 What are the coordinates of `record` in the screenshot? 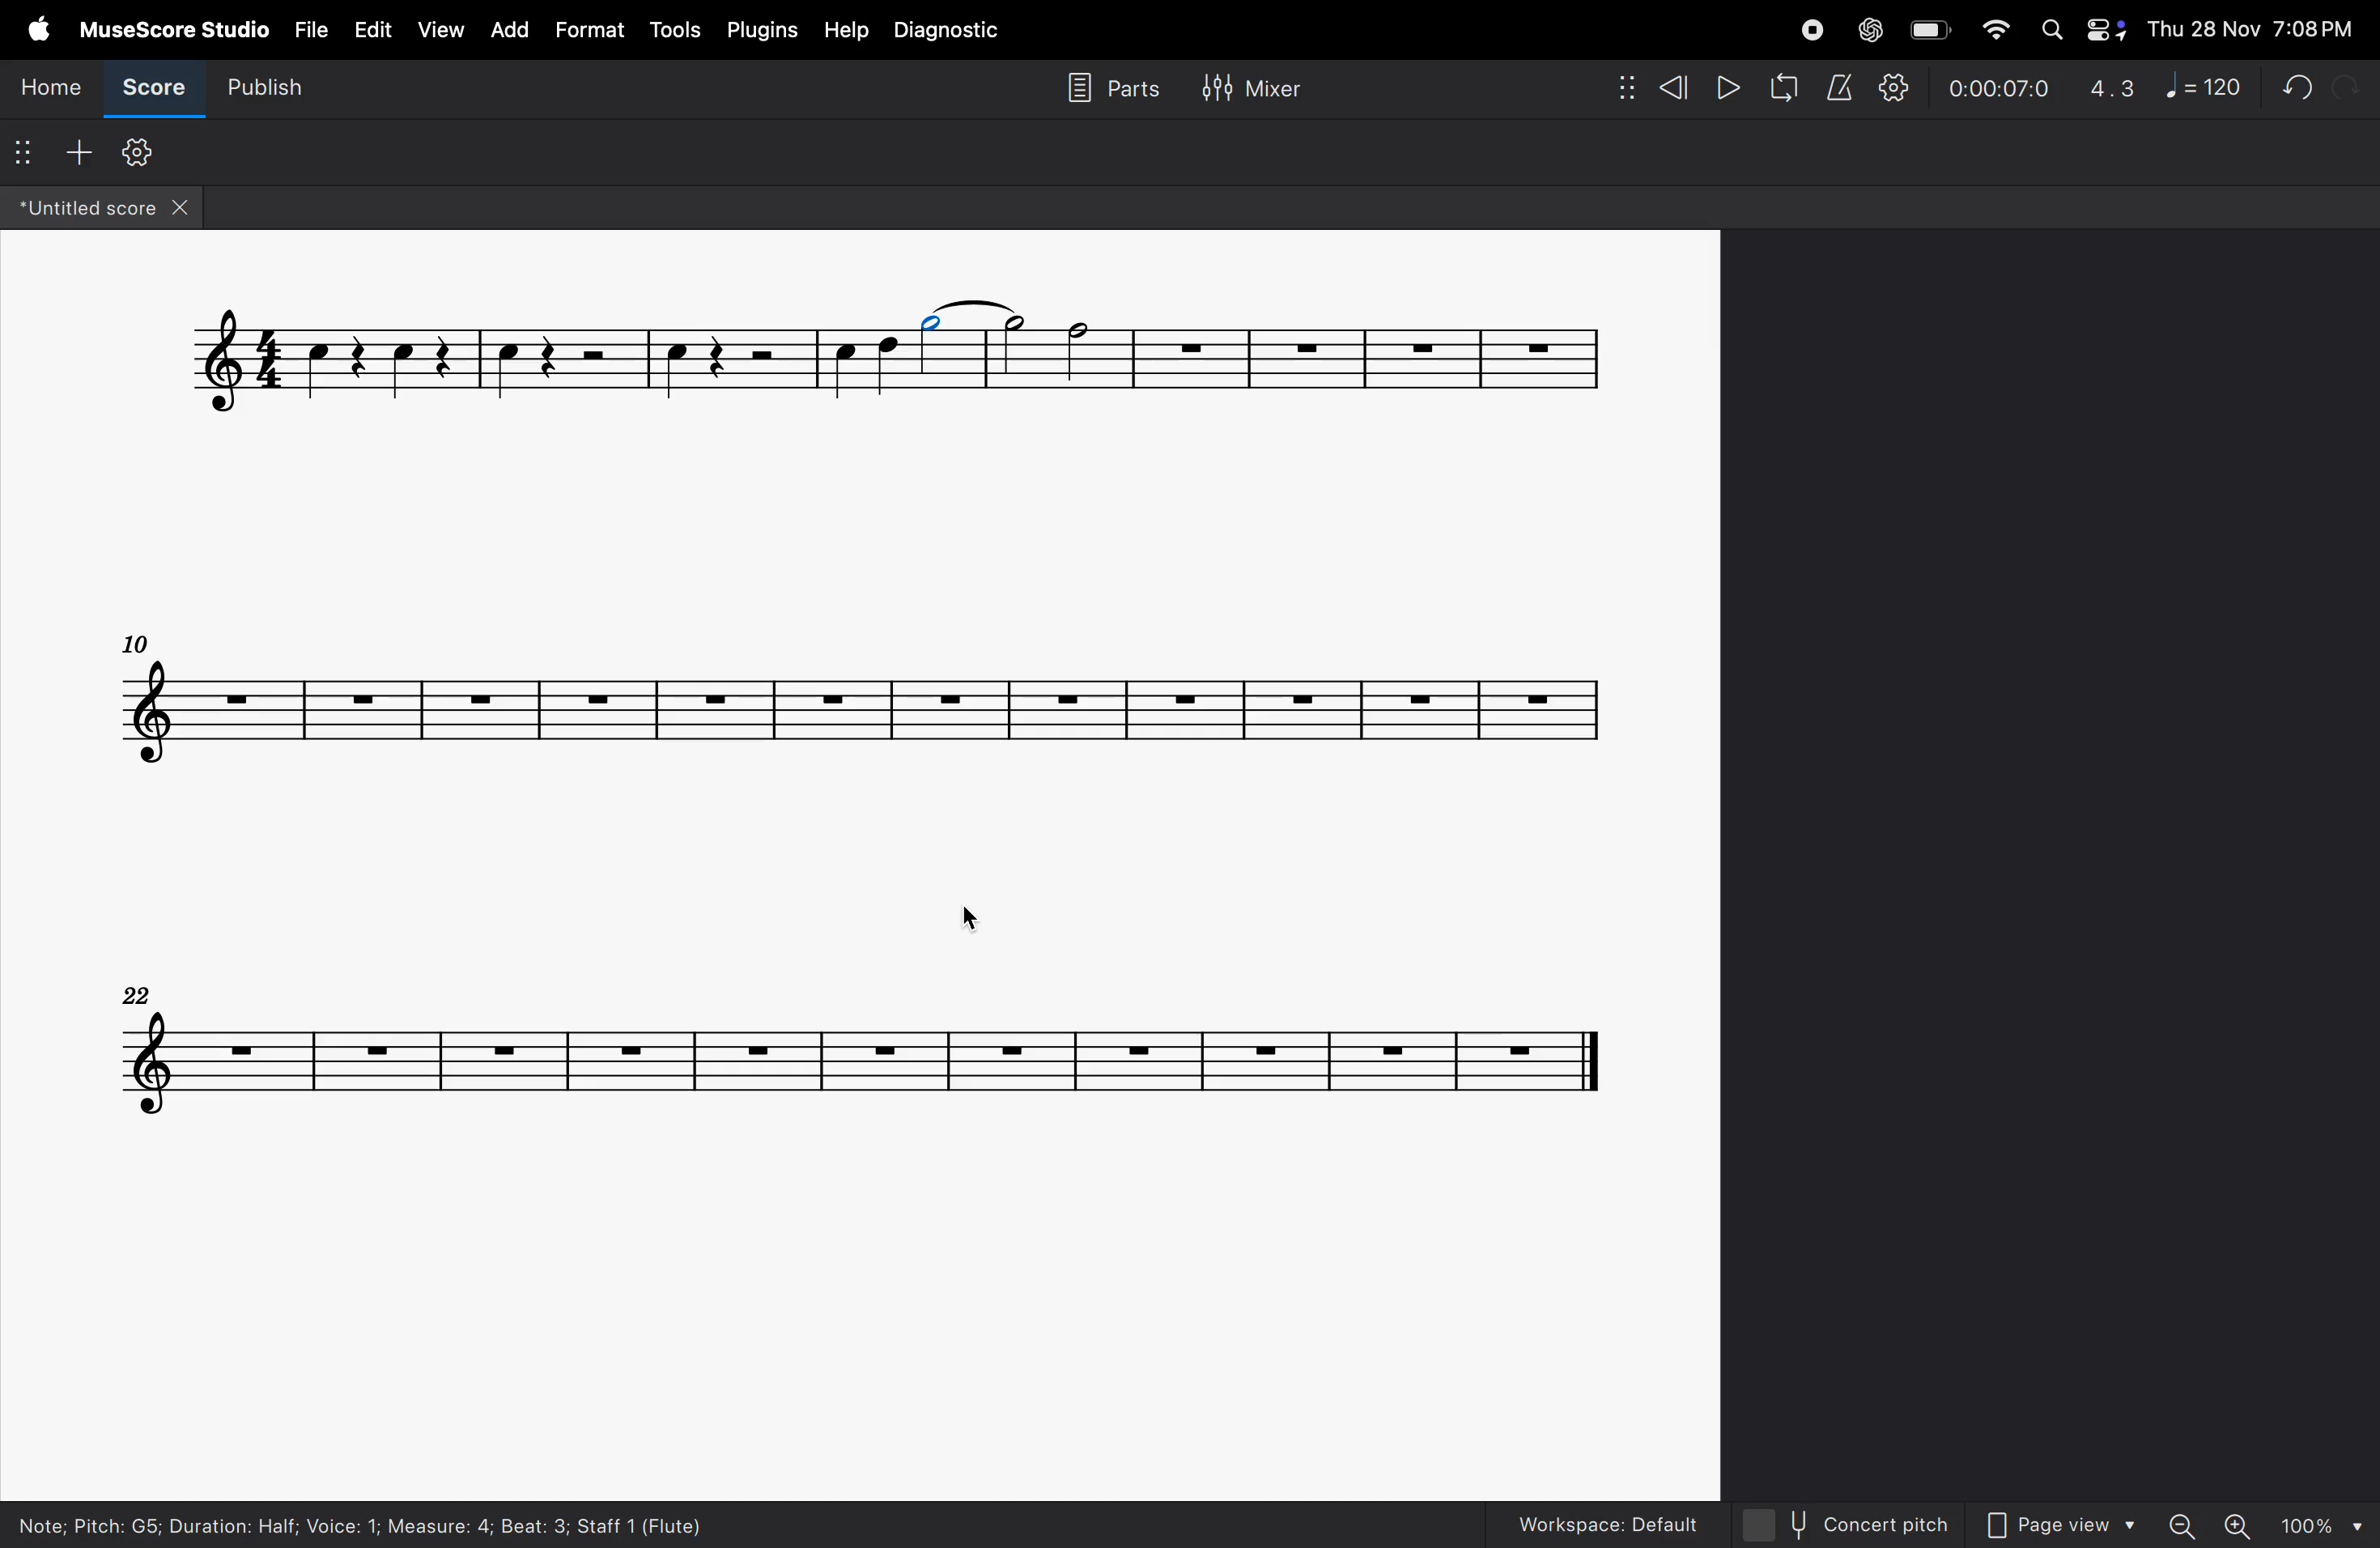 It's located at (1805, 29).